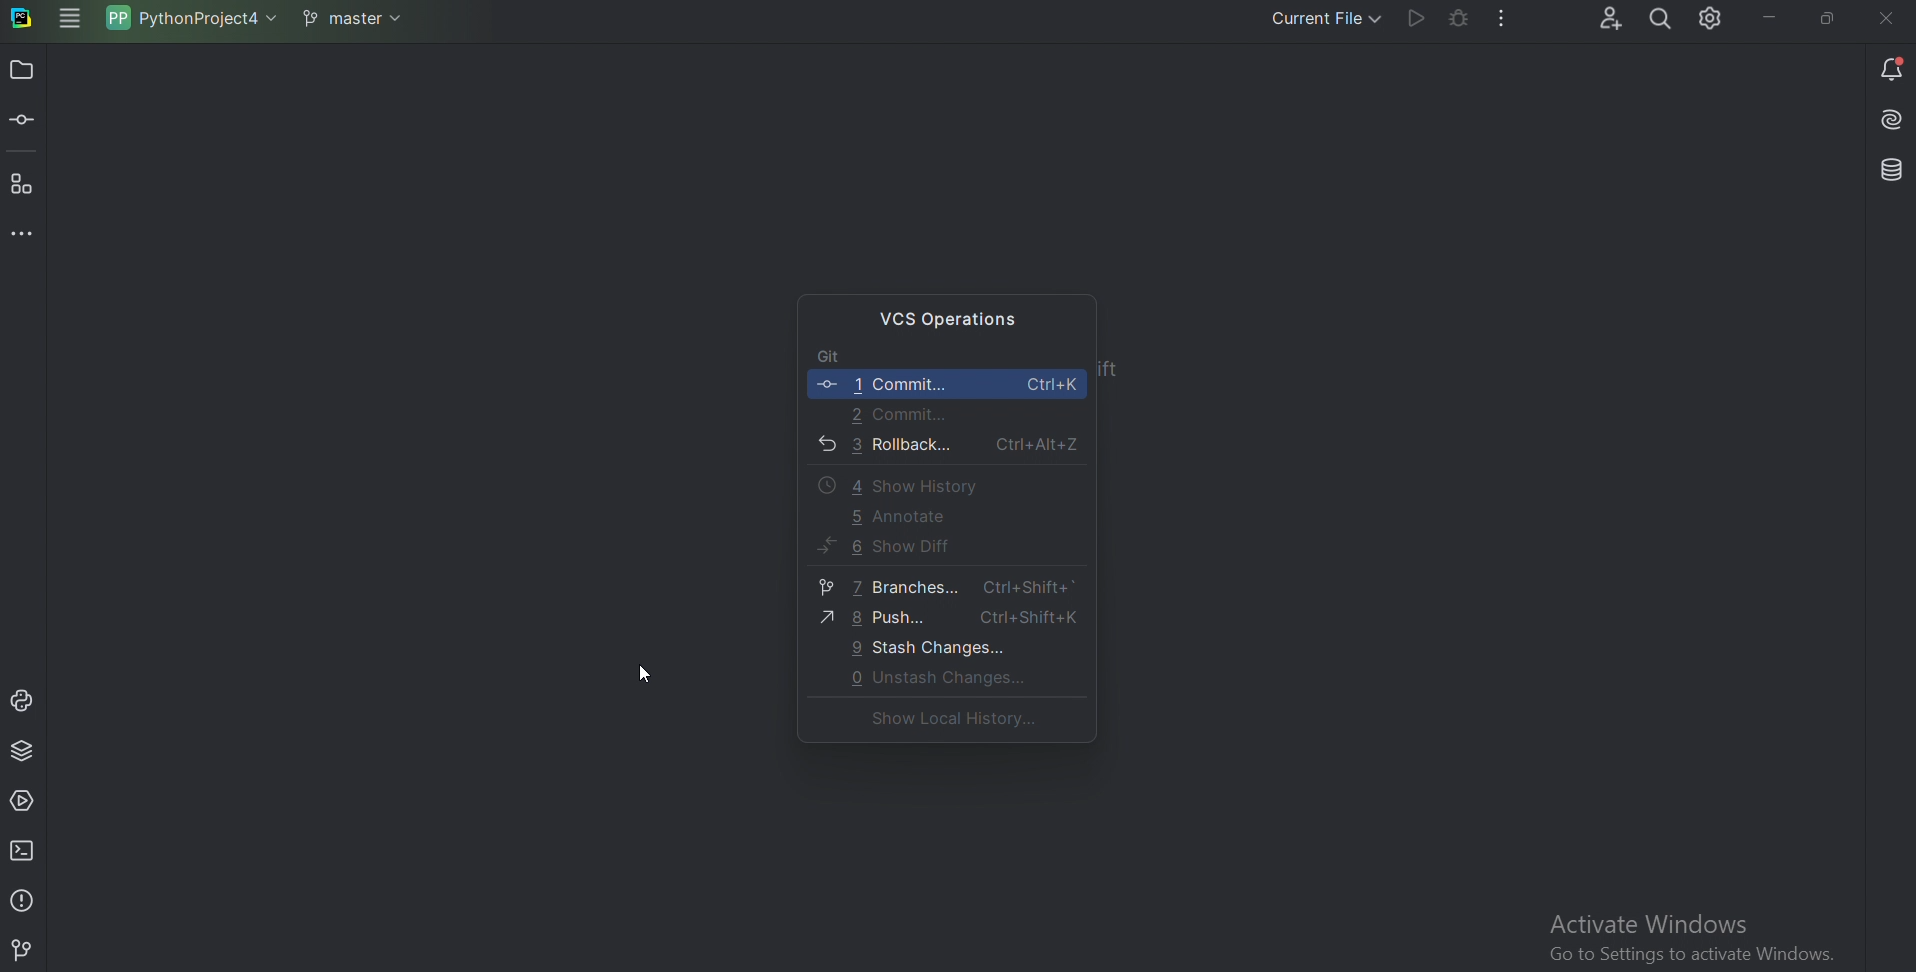 Image resolution: width=1916 pixels, height=972 pixels. I want to click on Python package, so click(26, 752).